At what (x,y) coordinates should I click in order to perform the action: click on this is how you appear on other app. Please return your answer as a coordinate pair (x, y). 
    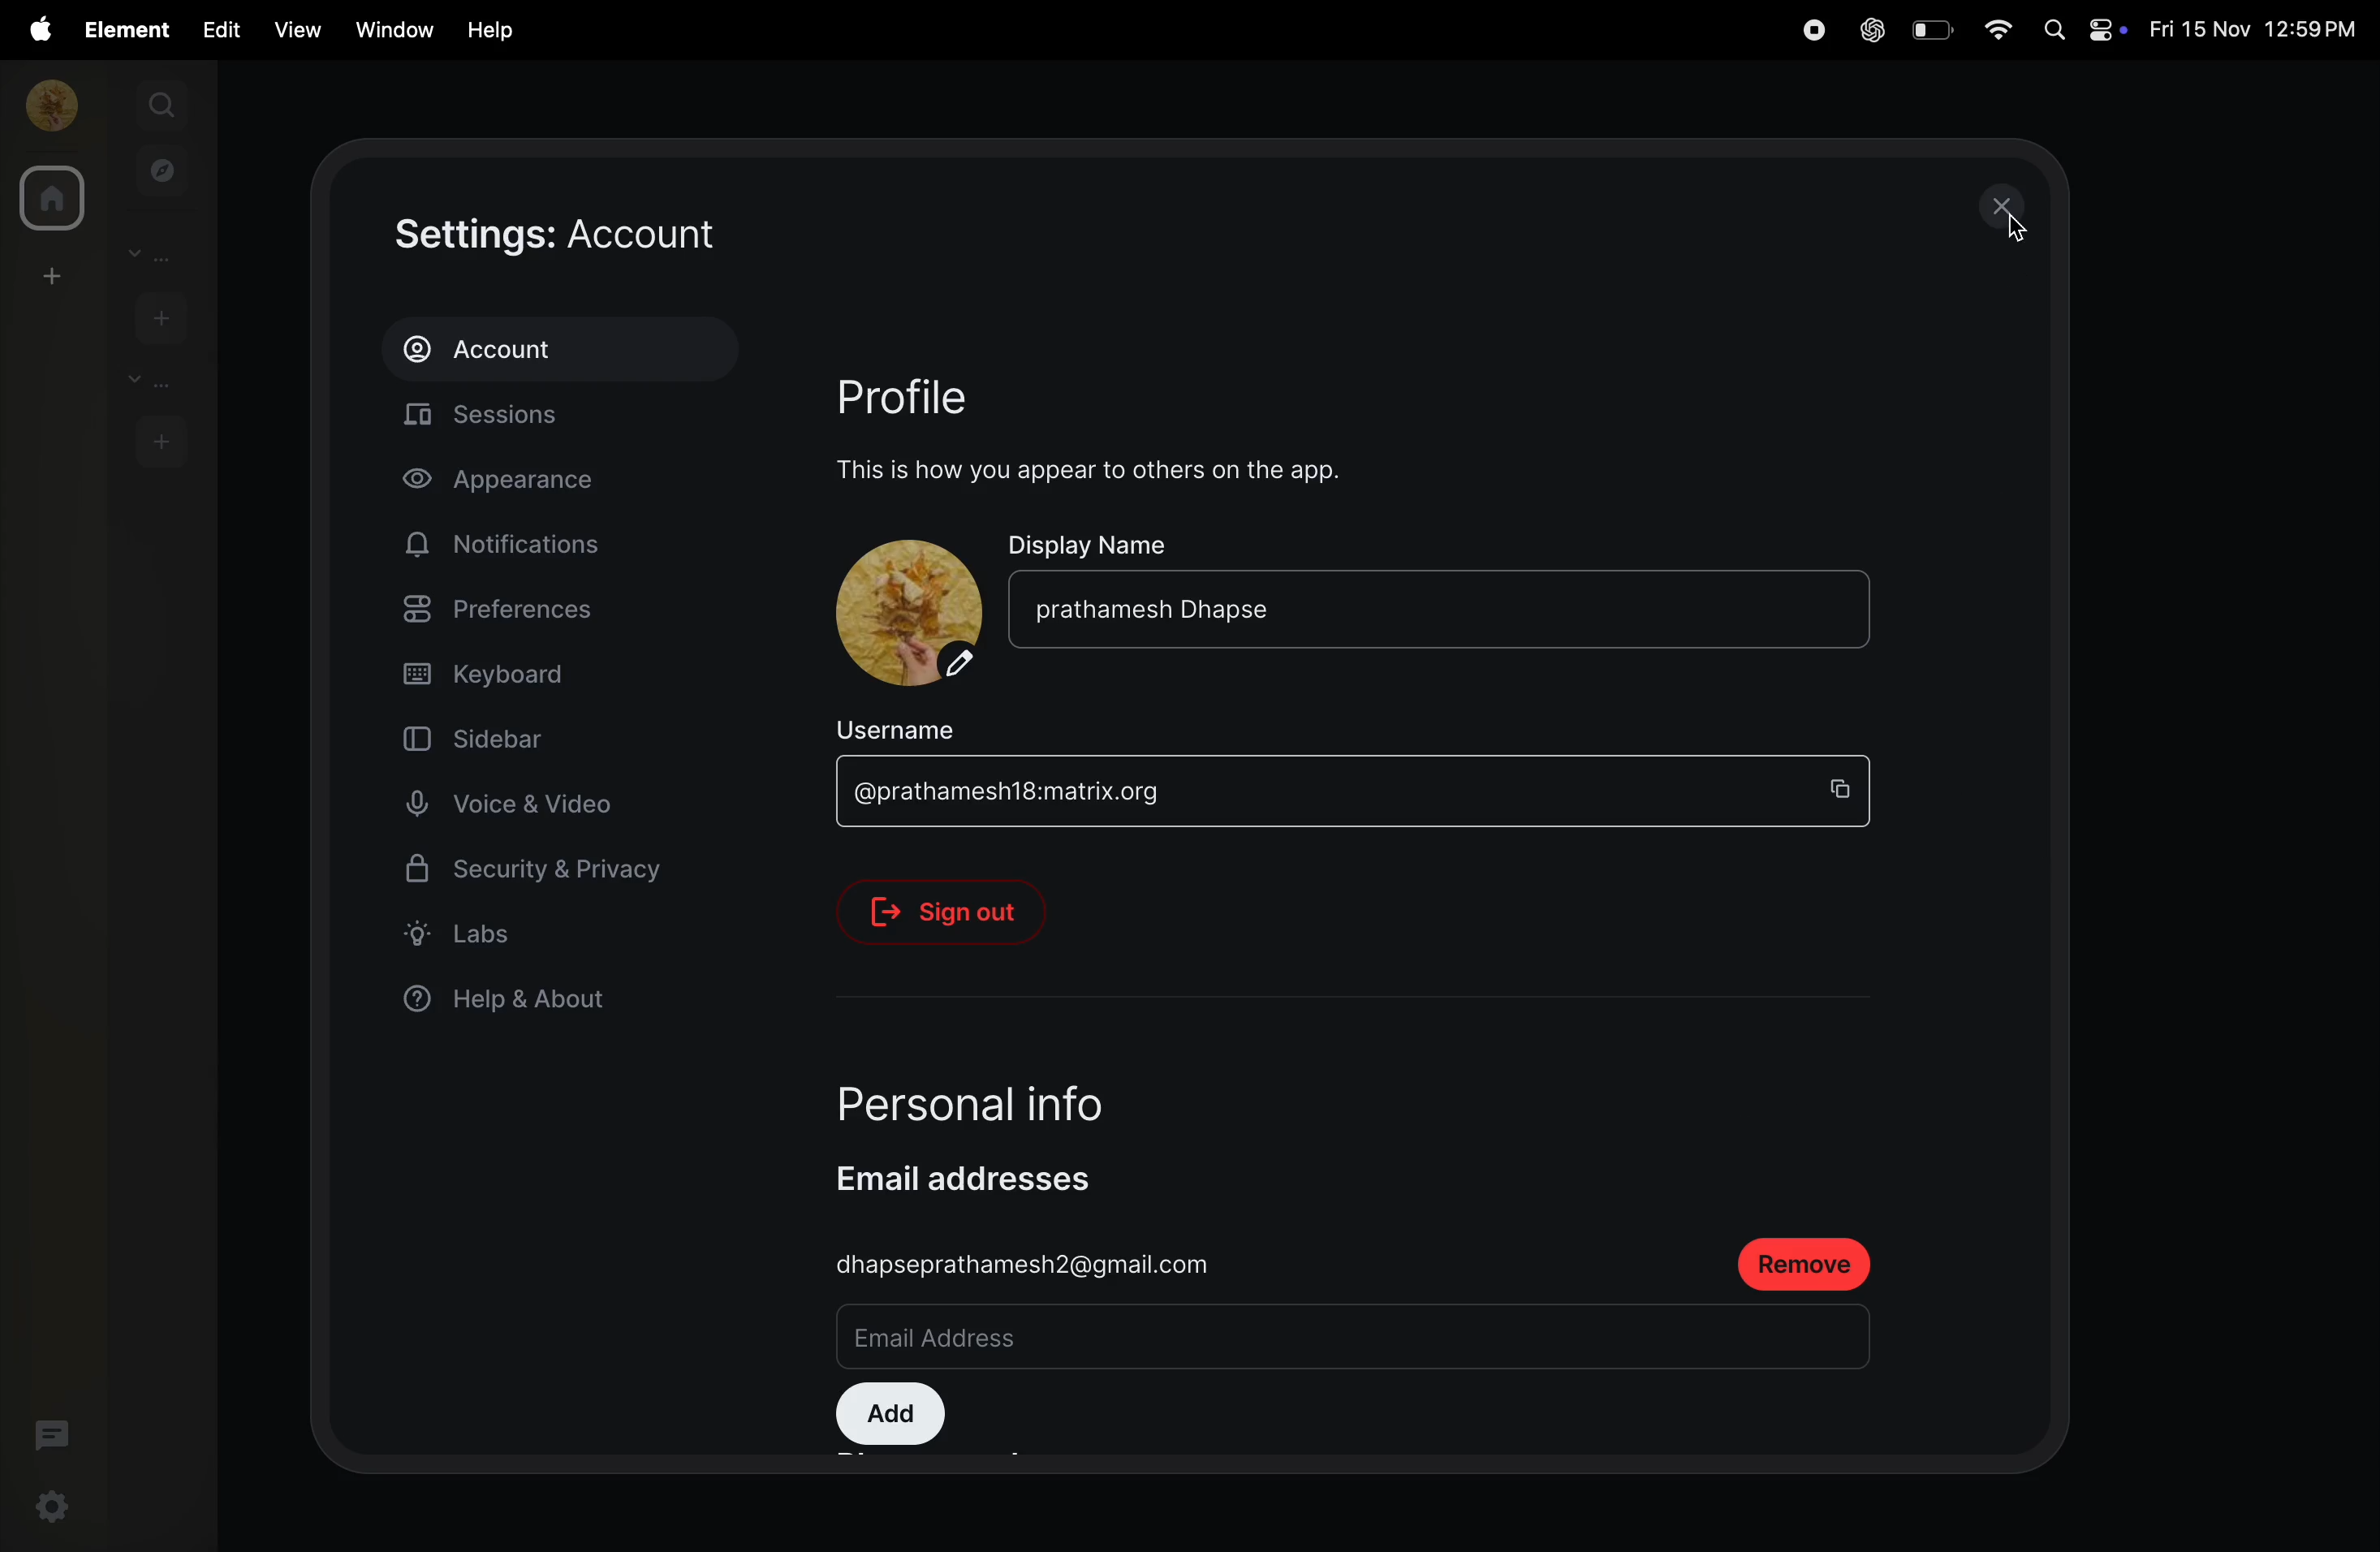
    Looking at the image, I should click on (1109, 470).